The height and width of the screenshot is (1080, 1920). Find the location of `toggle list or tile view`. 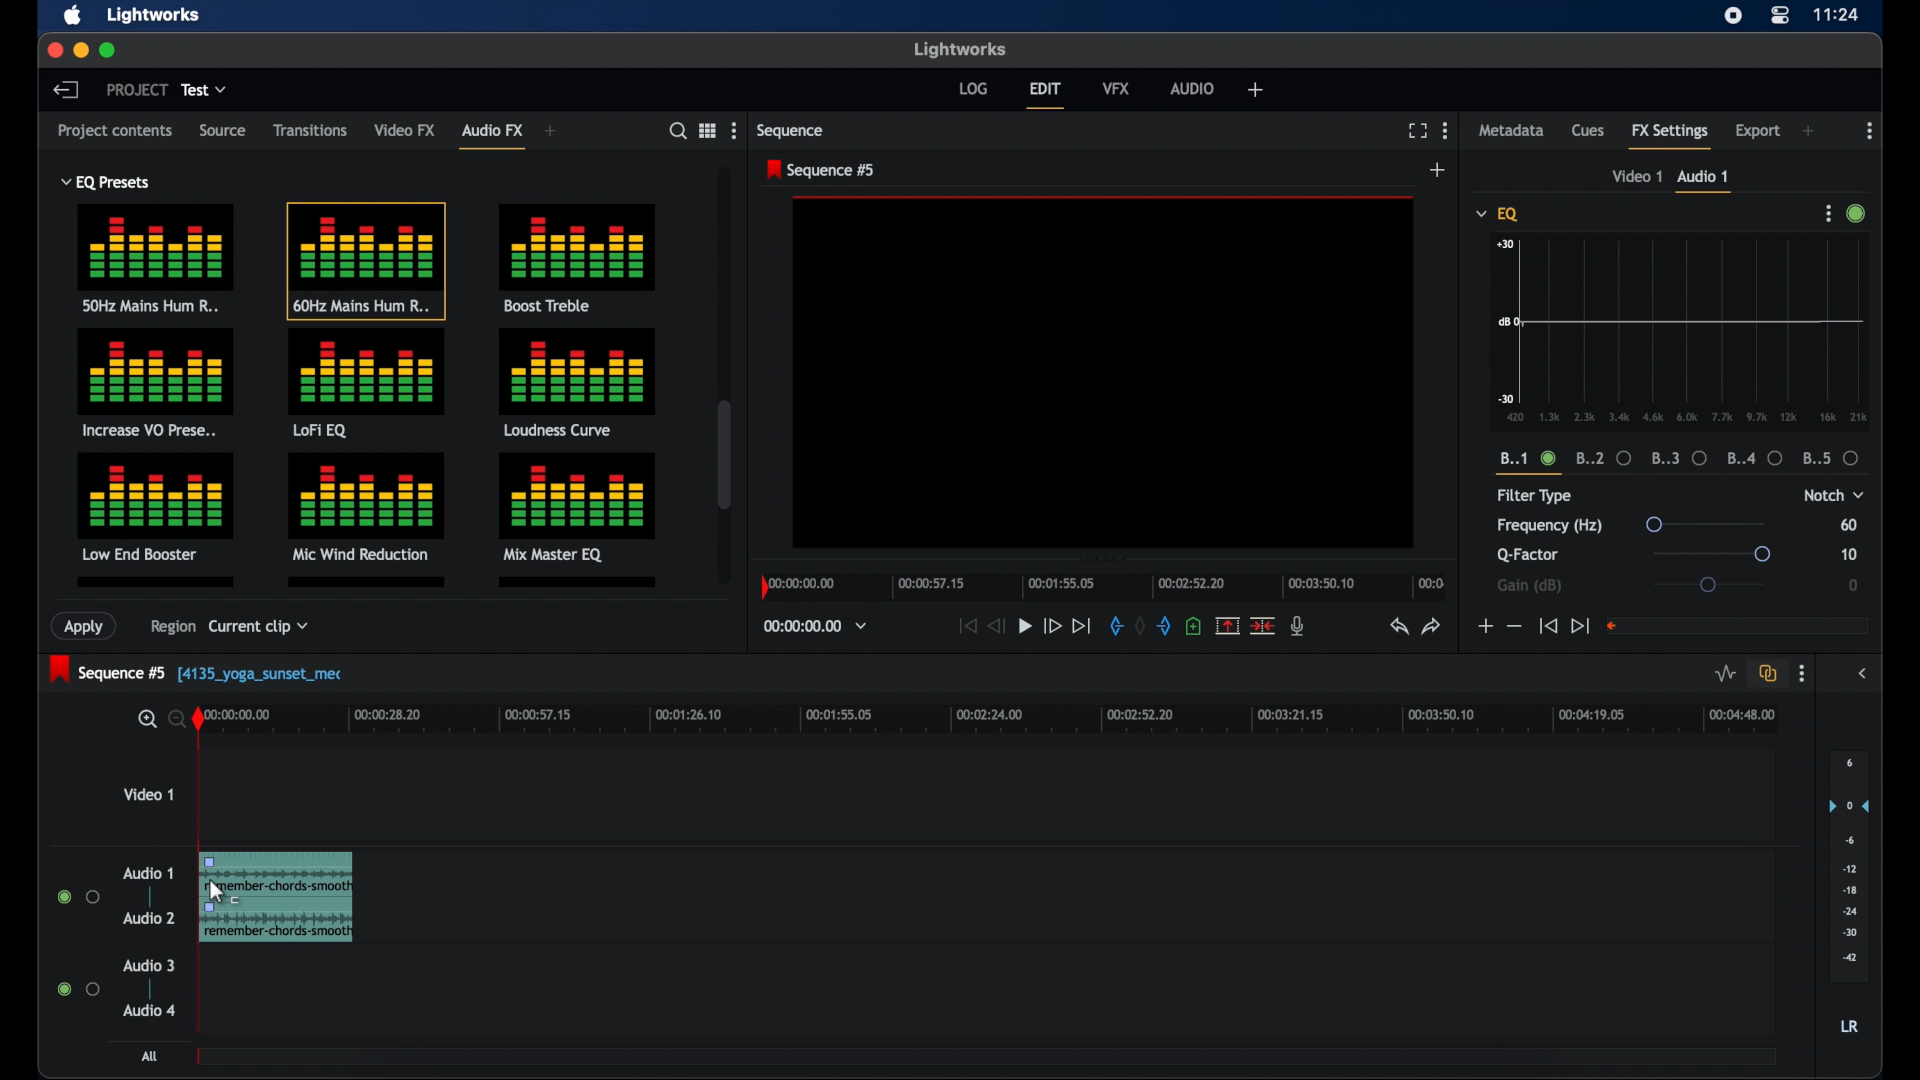

toggle list or tile view is located at coordinates (707, 129).